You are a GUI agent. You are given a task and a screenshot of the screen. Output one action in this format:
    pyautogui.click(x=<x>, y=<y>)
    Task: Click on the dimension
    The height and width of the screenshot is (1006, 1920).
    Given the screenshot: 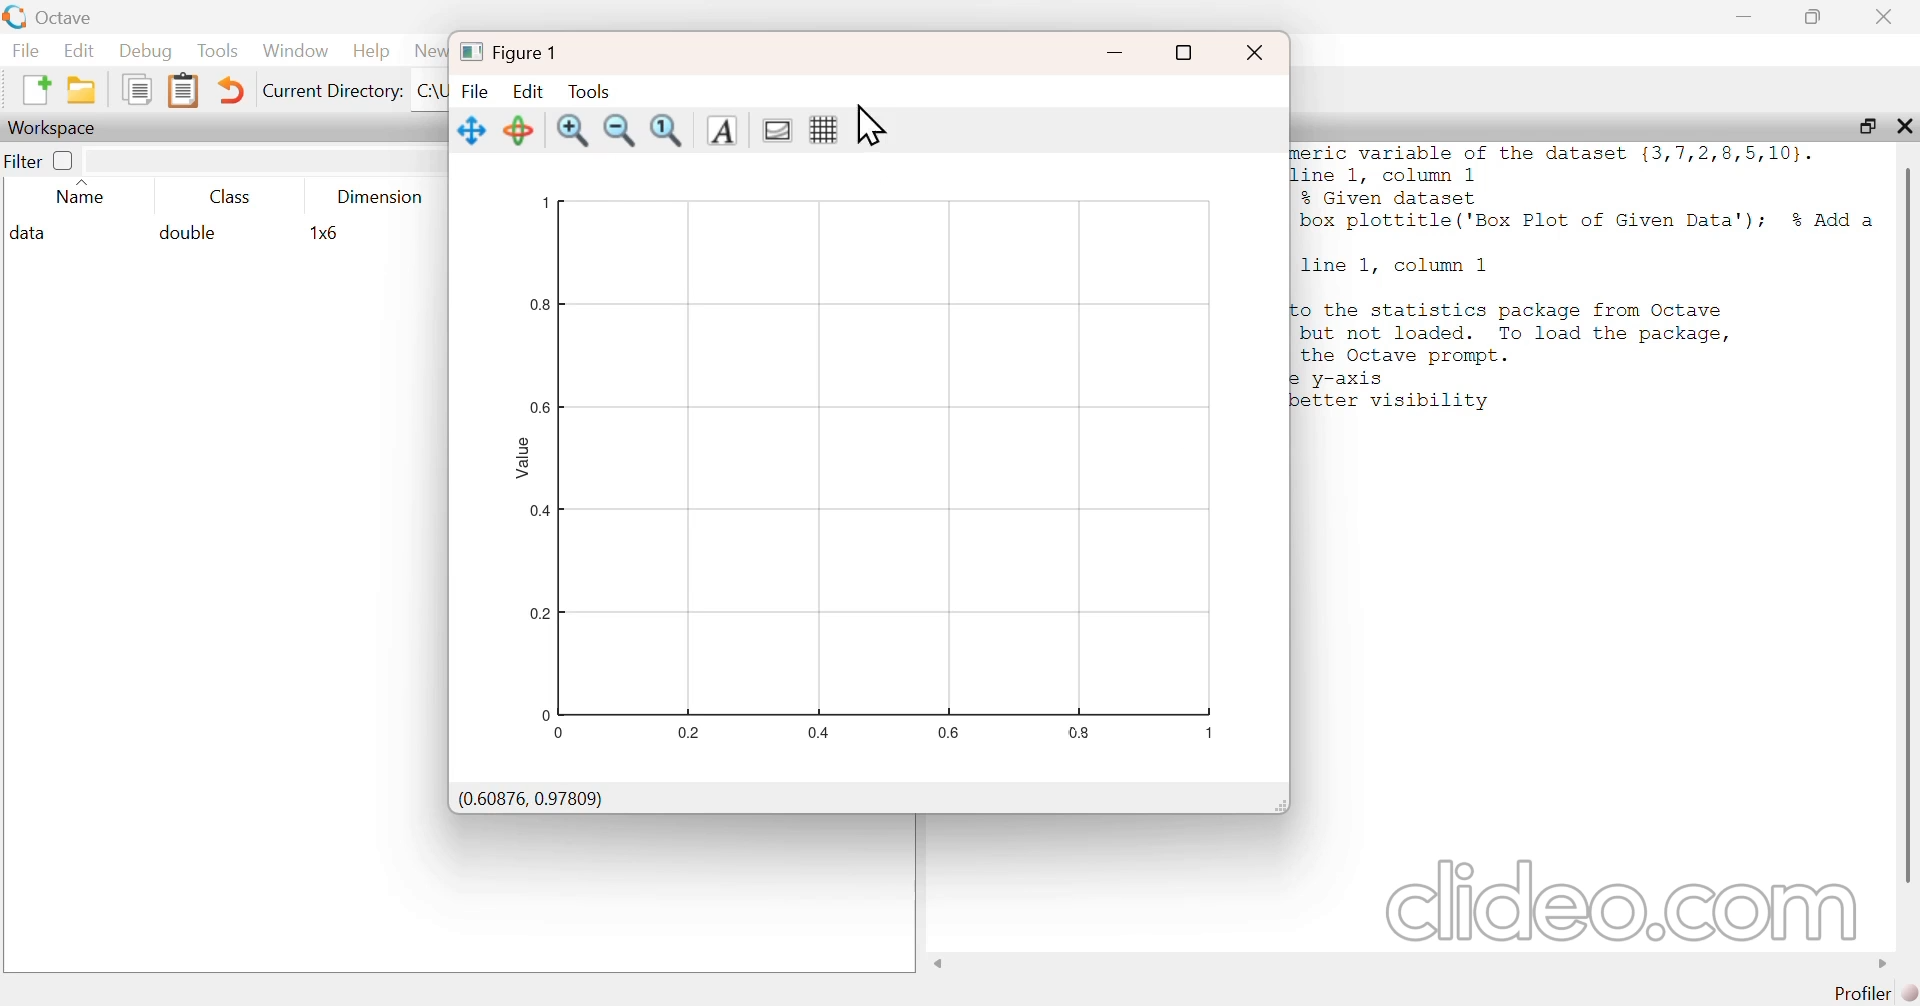 What is the action you would take?
    pyautogui.click(x=382, y=194)
    